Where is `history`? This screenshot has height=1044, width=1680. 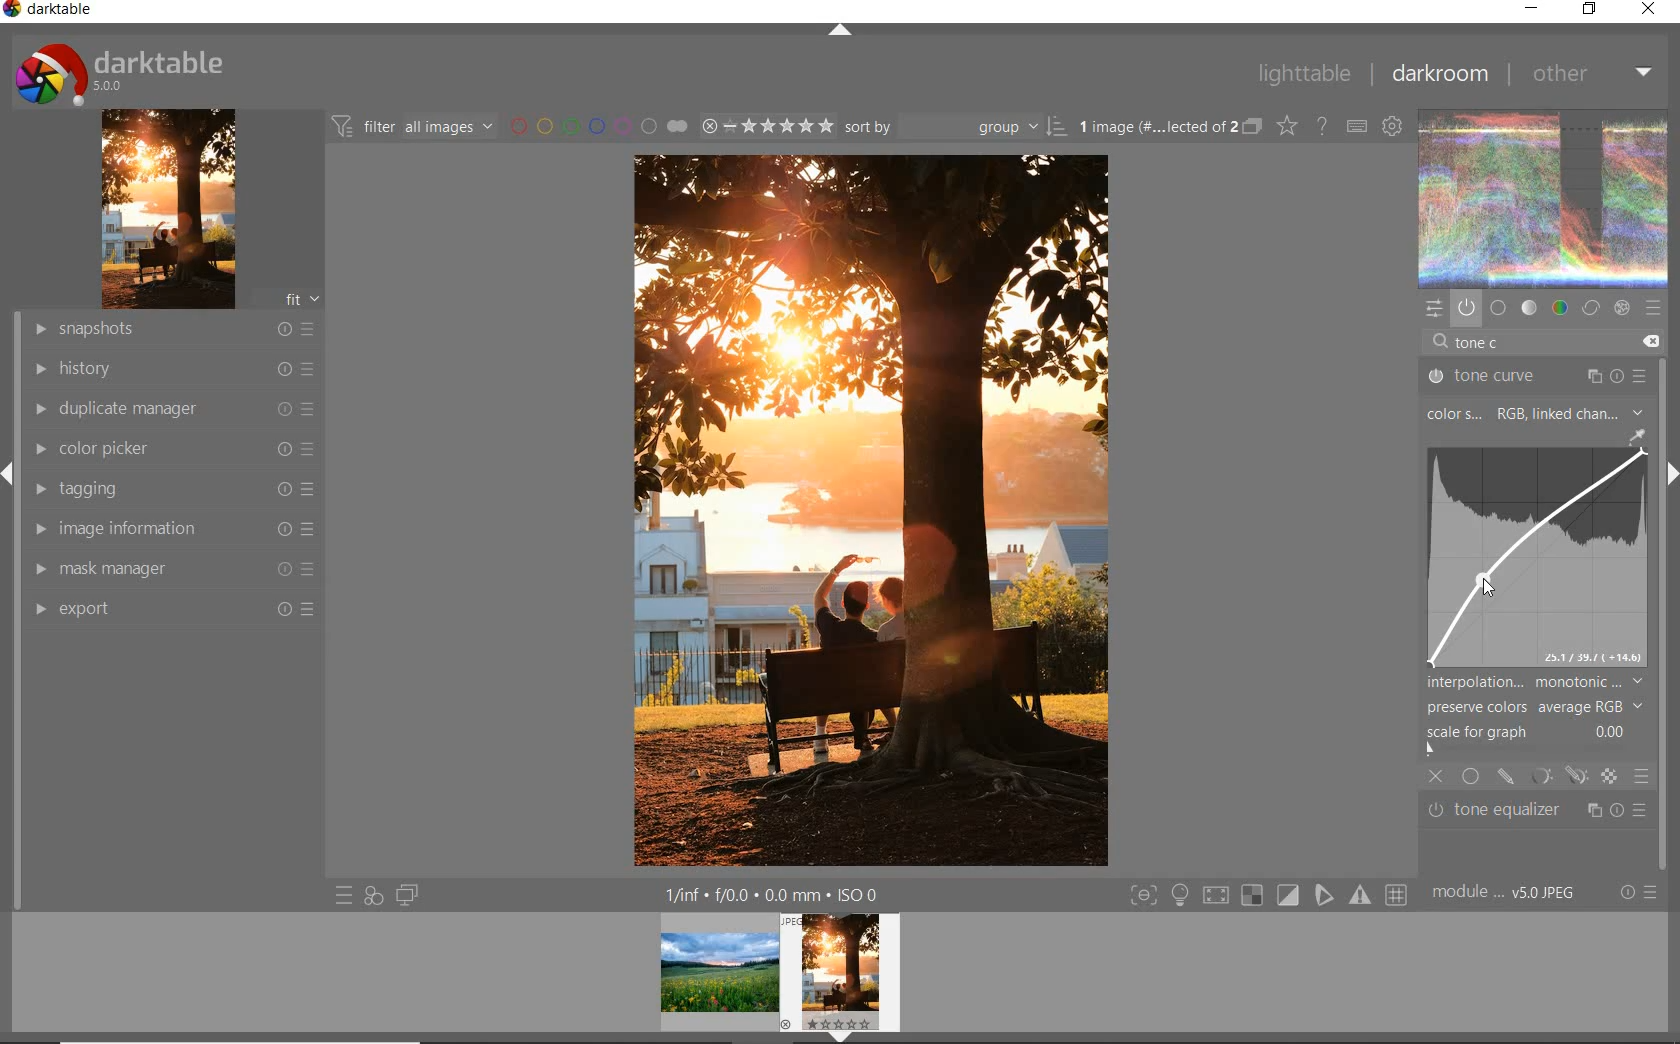
history is located at coordinates (168, 369).